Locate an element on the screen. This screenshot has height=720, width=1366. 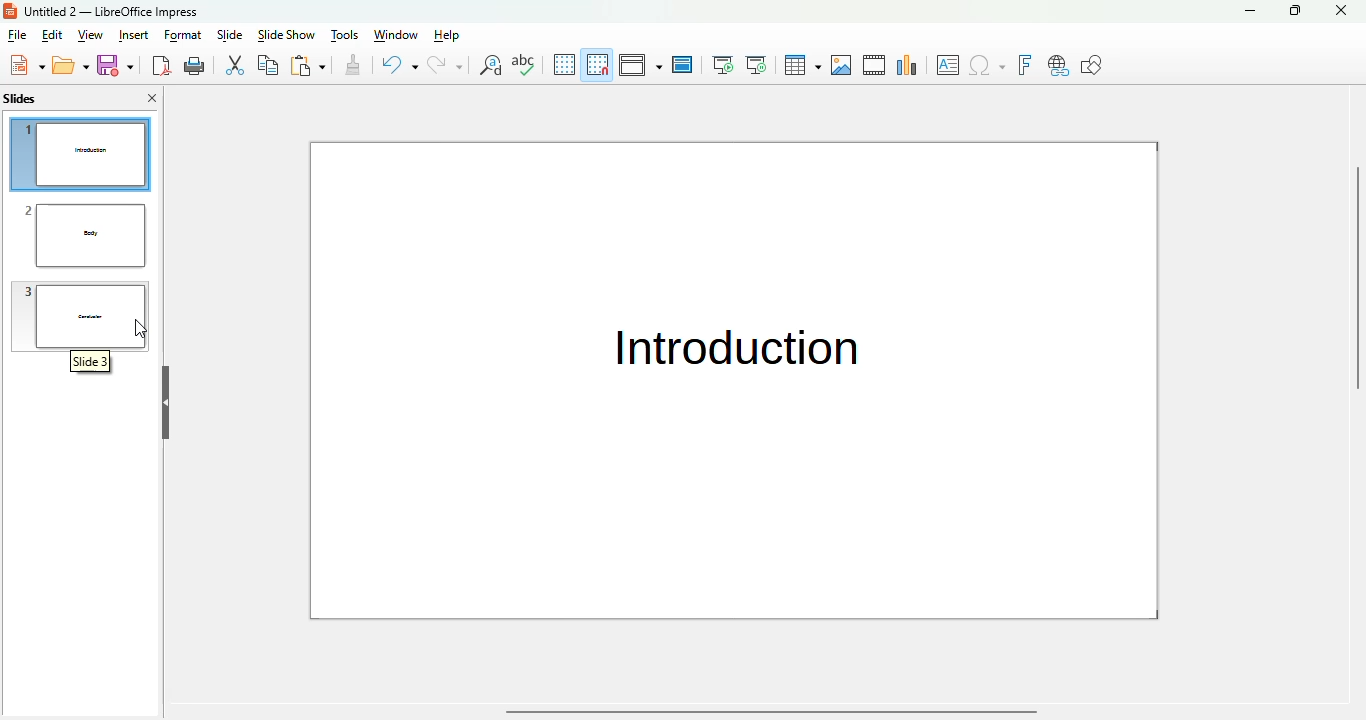
copy is located at coordinates (268, 64).